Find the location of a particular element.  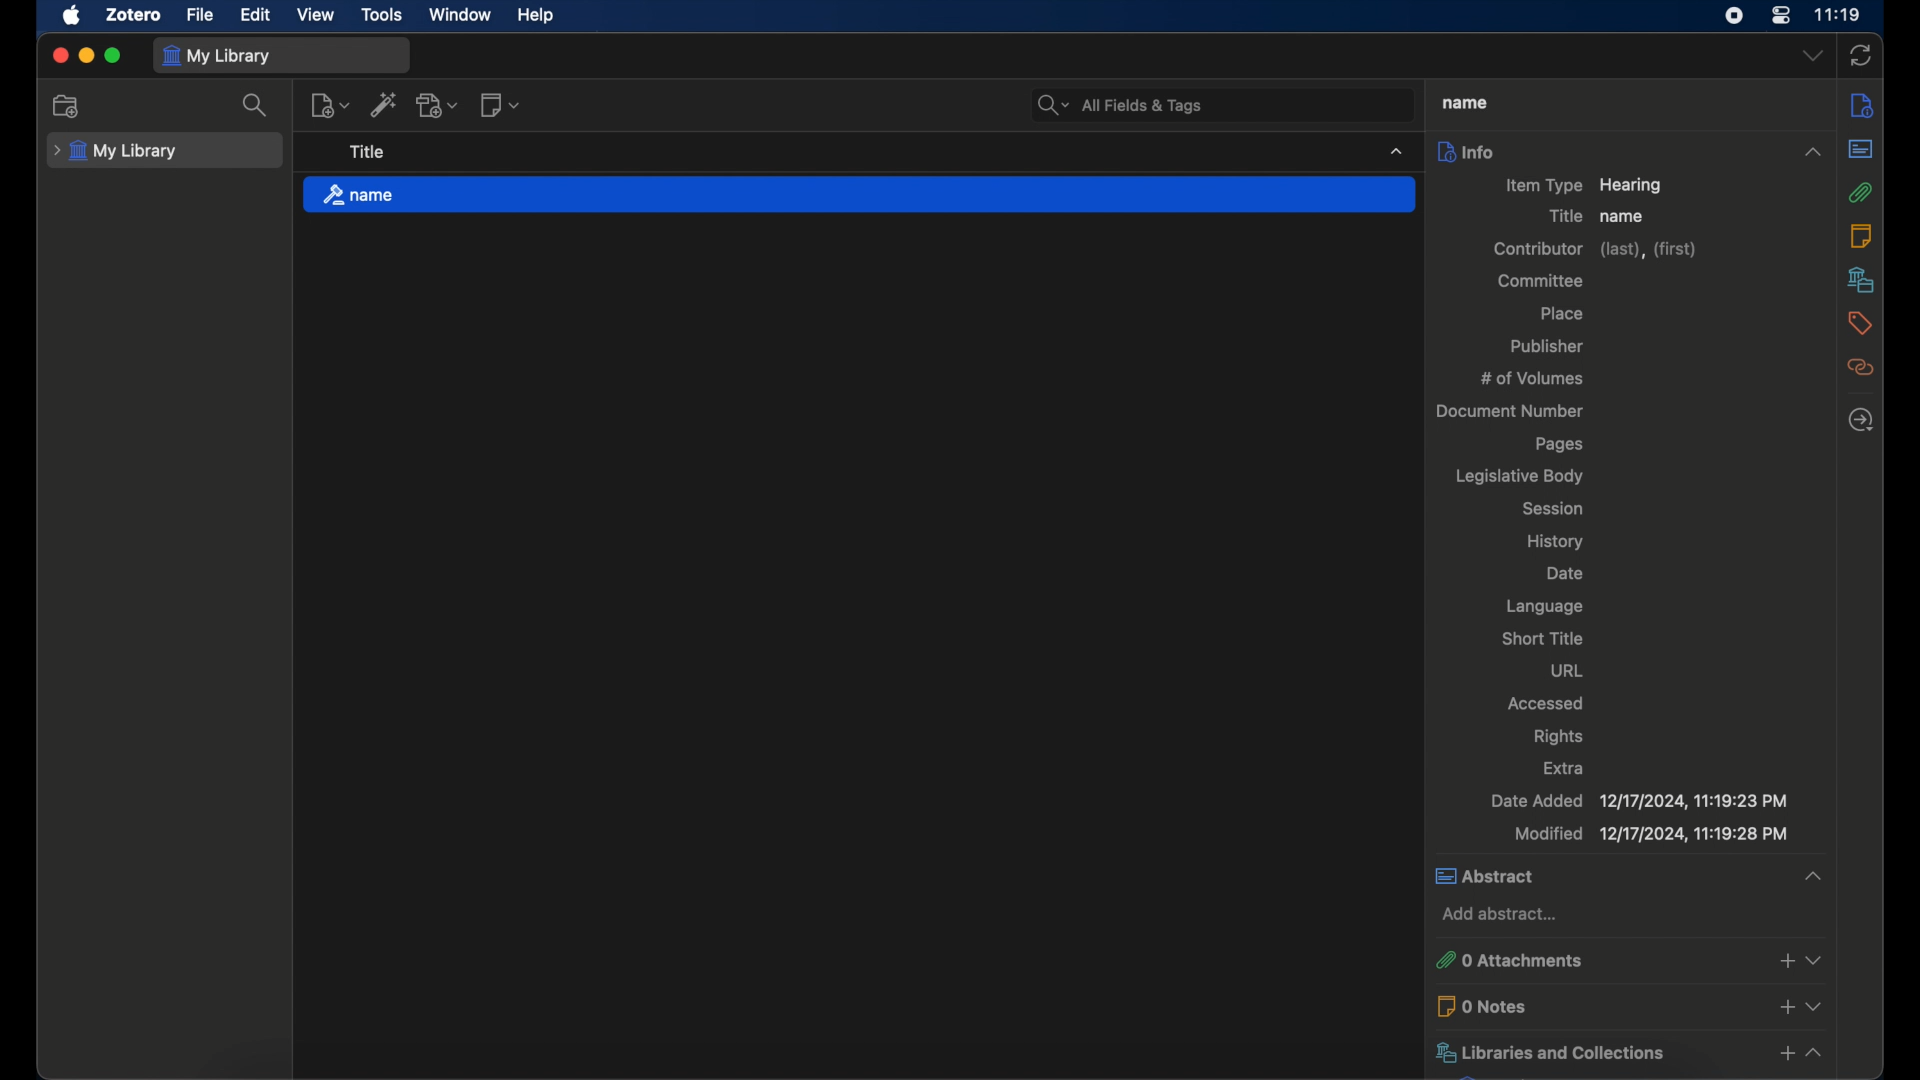

add abstract is located at coordinates (1501, 915).